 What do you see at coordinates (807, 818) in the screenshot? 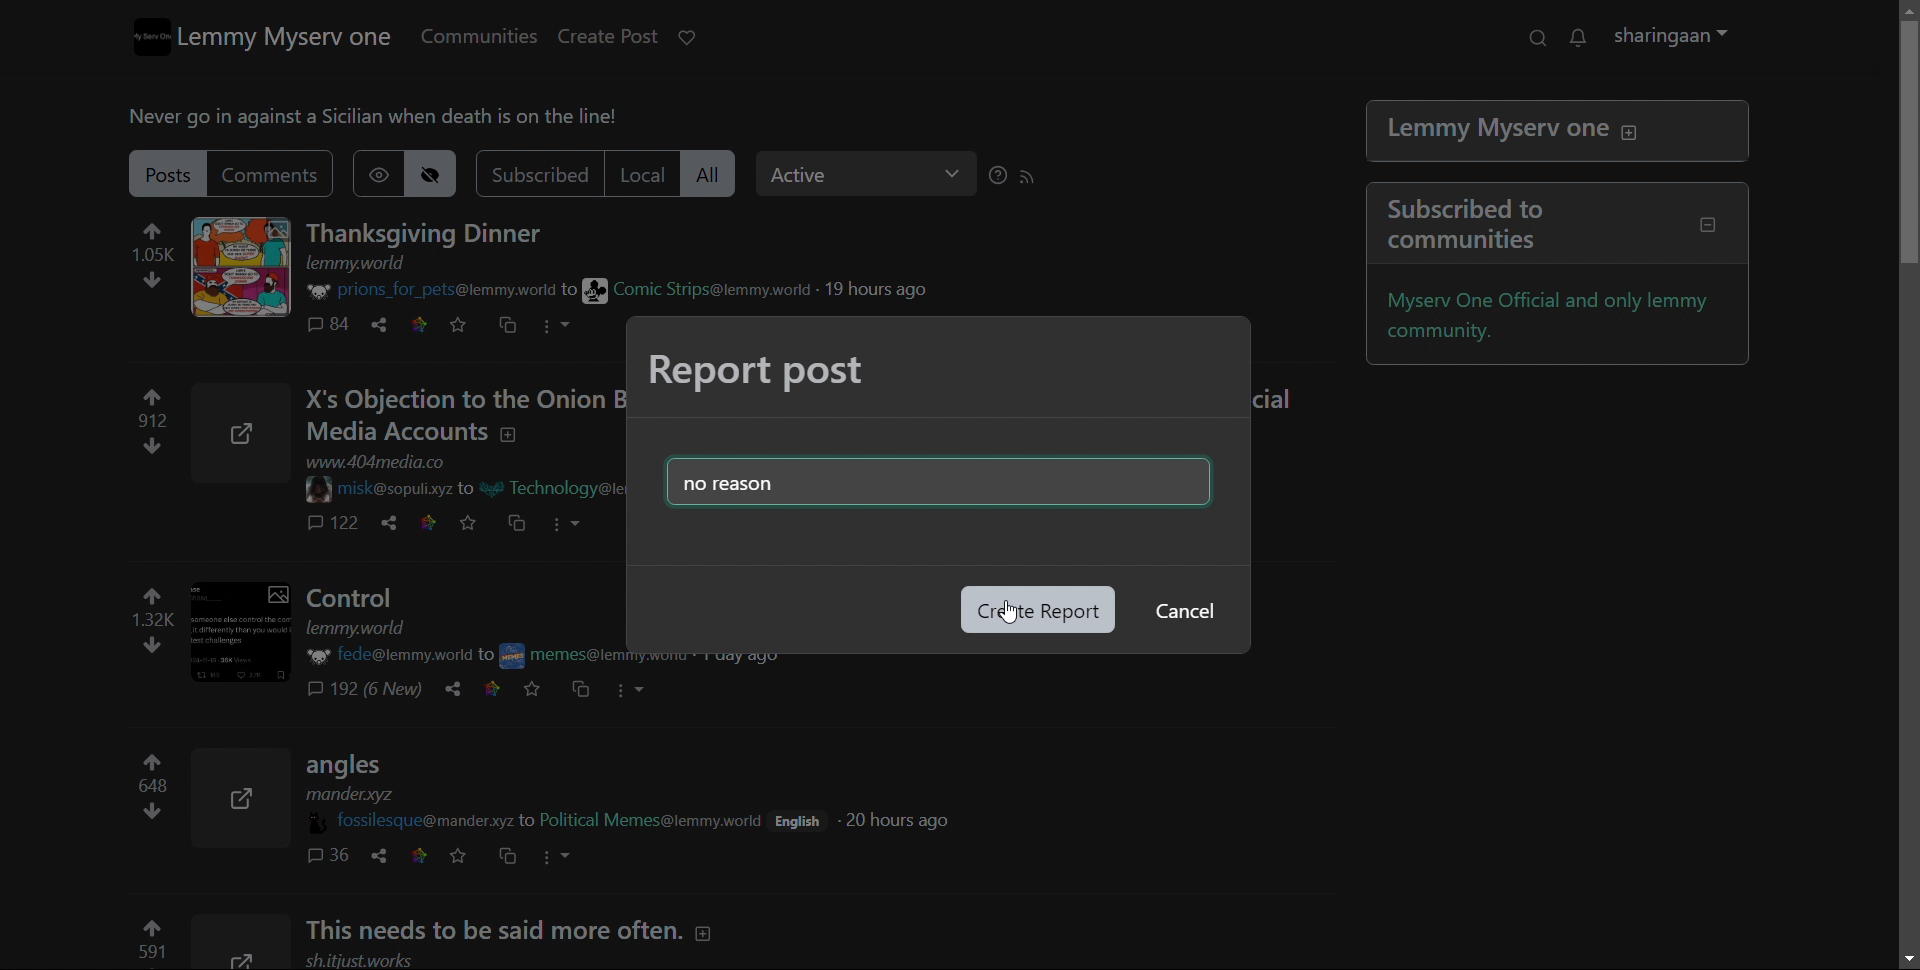
I see `English` at bounding box center [807, 818].